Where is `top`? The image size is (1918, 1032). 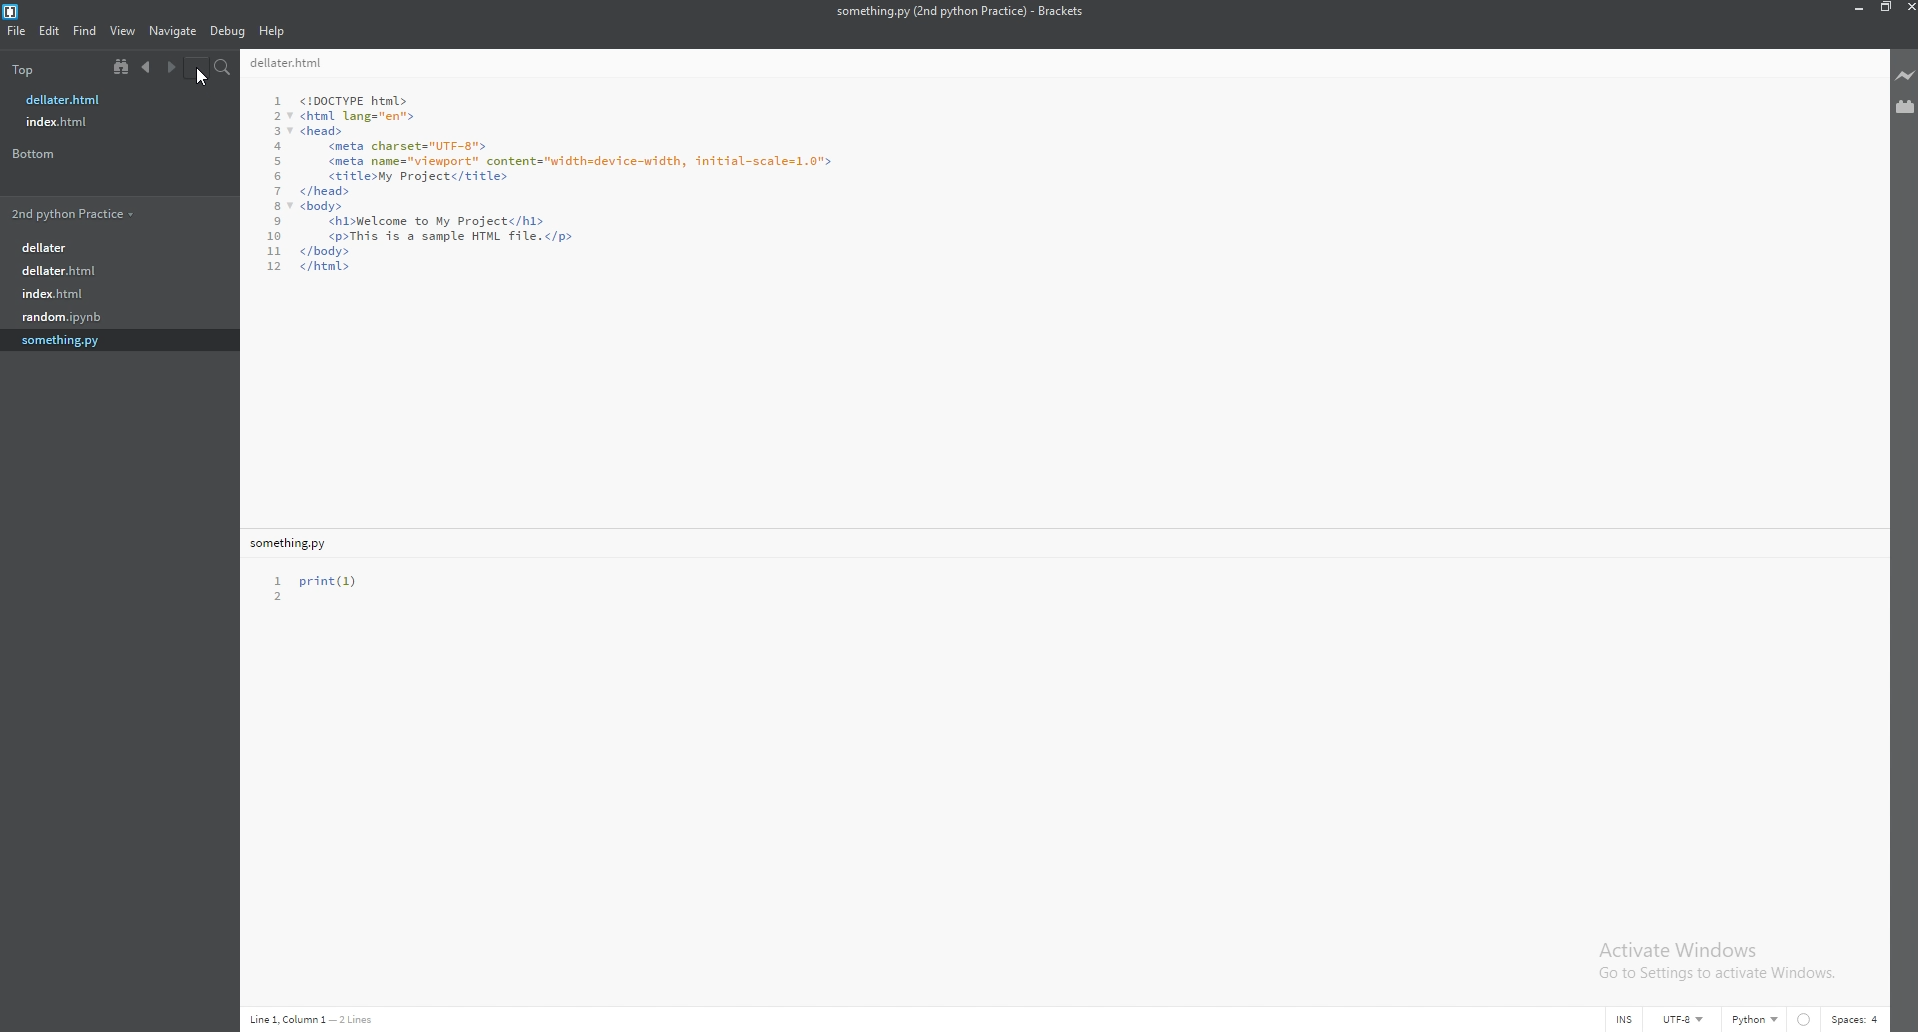
top is located at coordinates (38, 69).